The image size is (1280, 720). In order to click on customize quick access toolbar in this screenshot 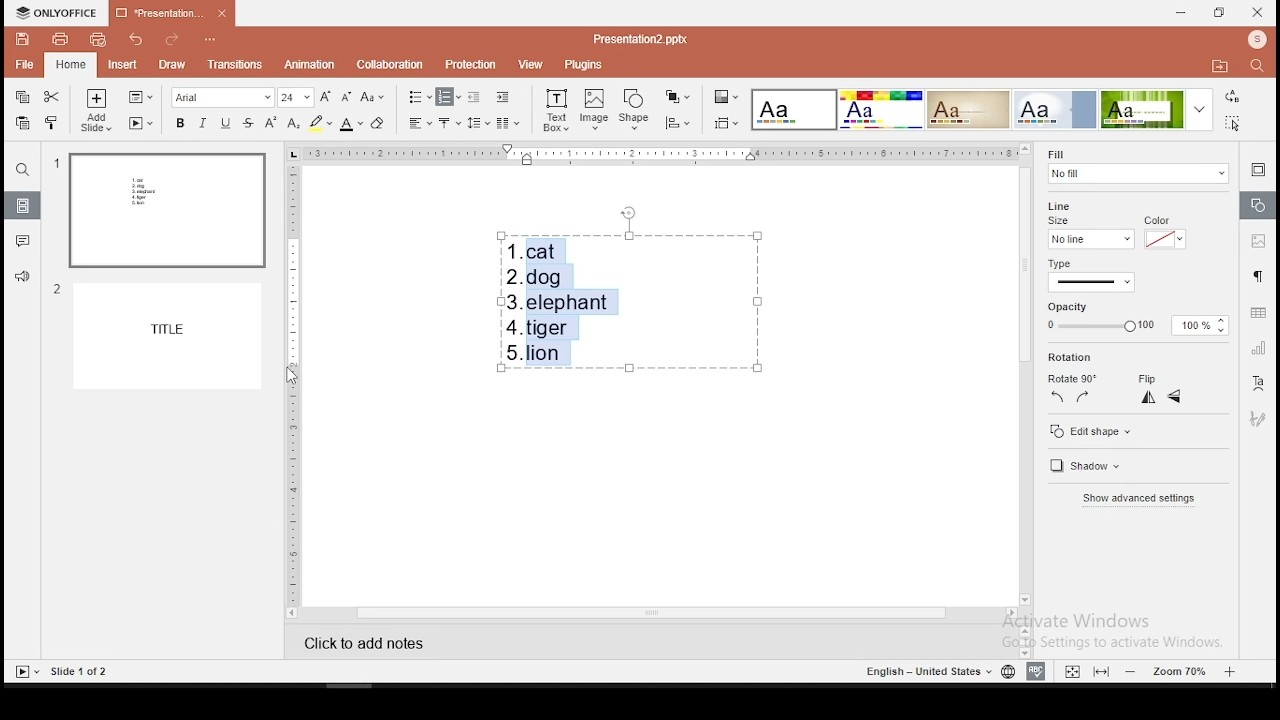, I will do `click(216, 39)`.